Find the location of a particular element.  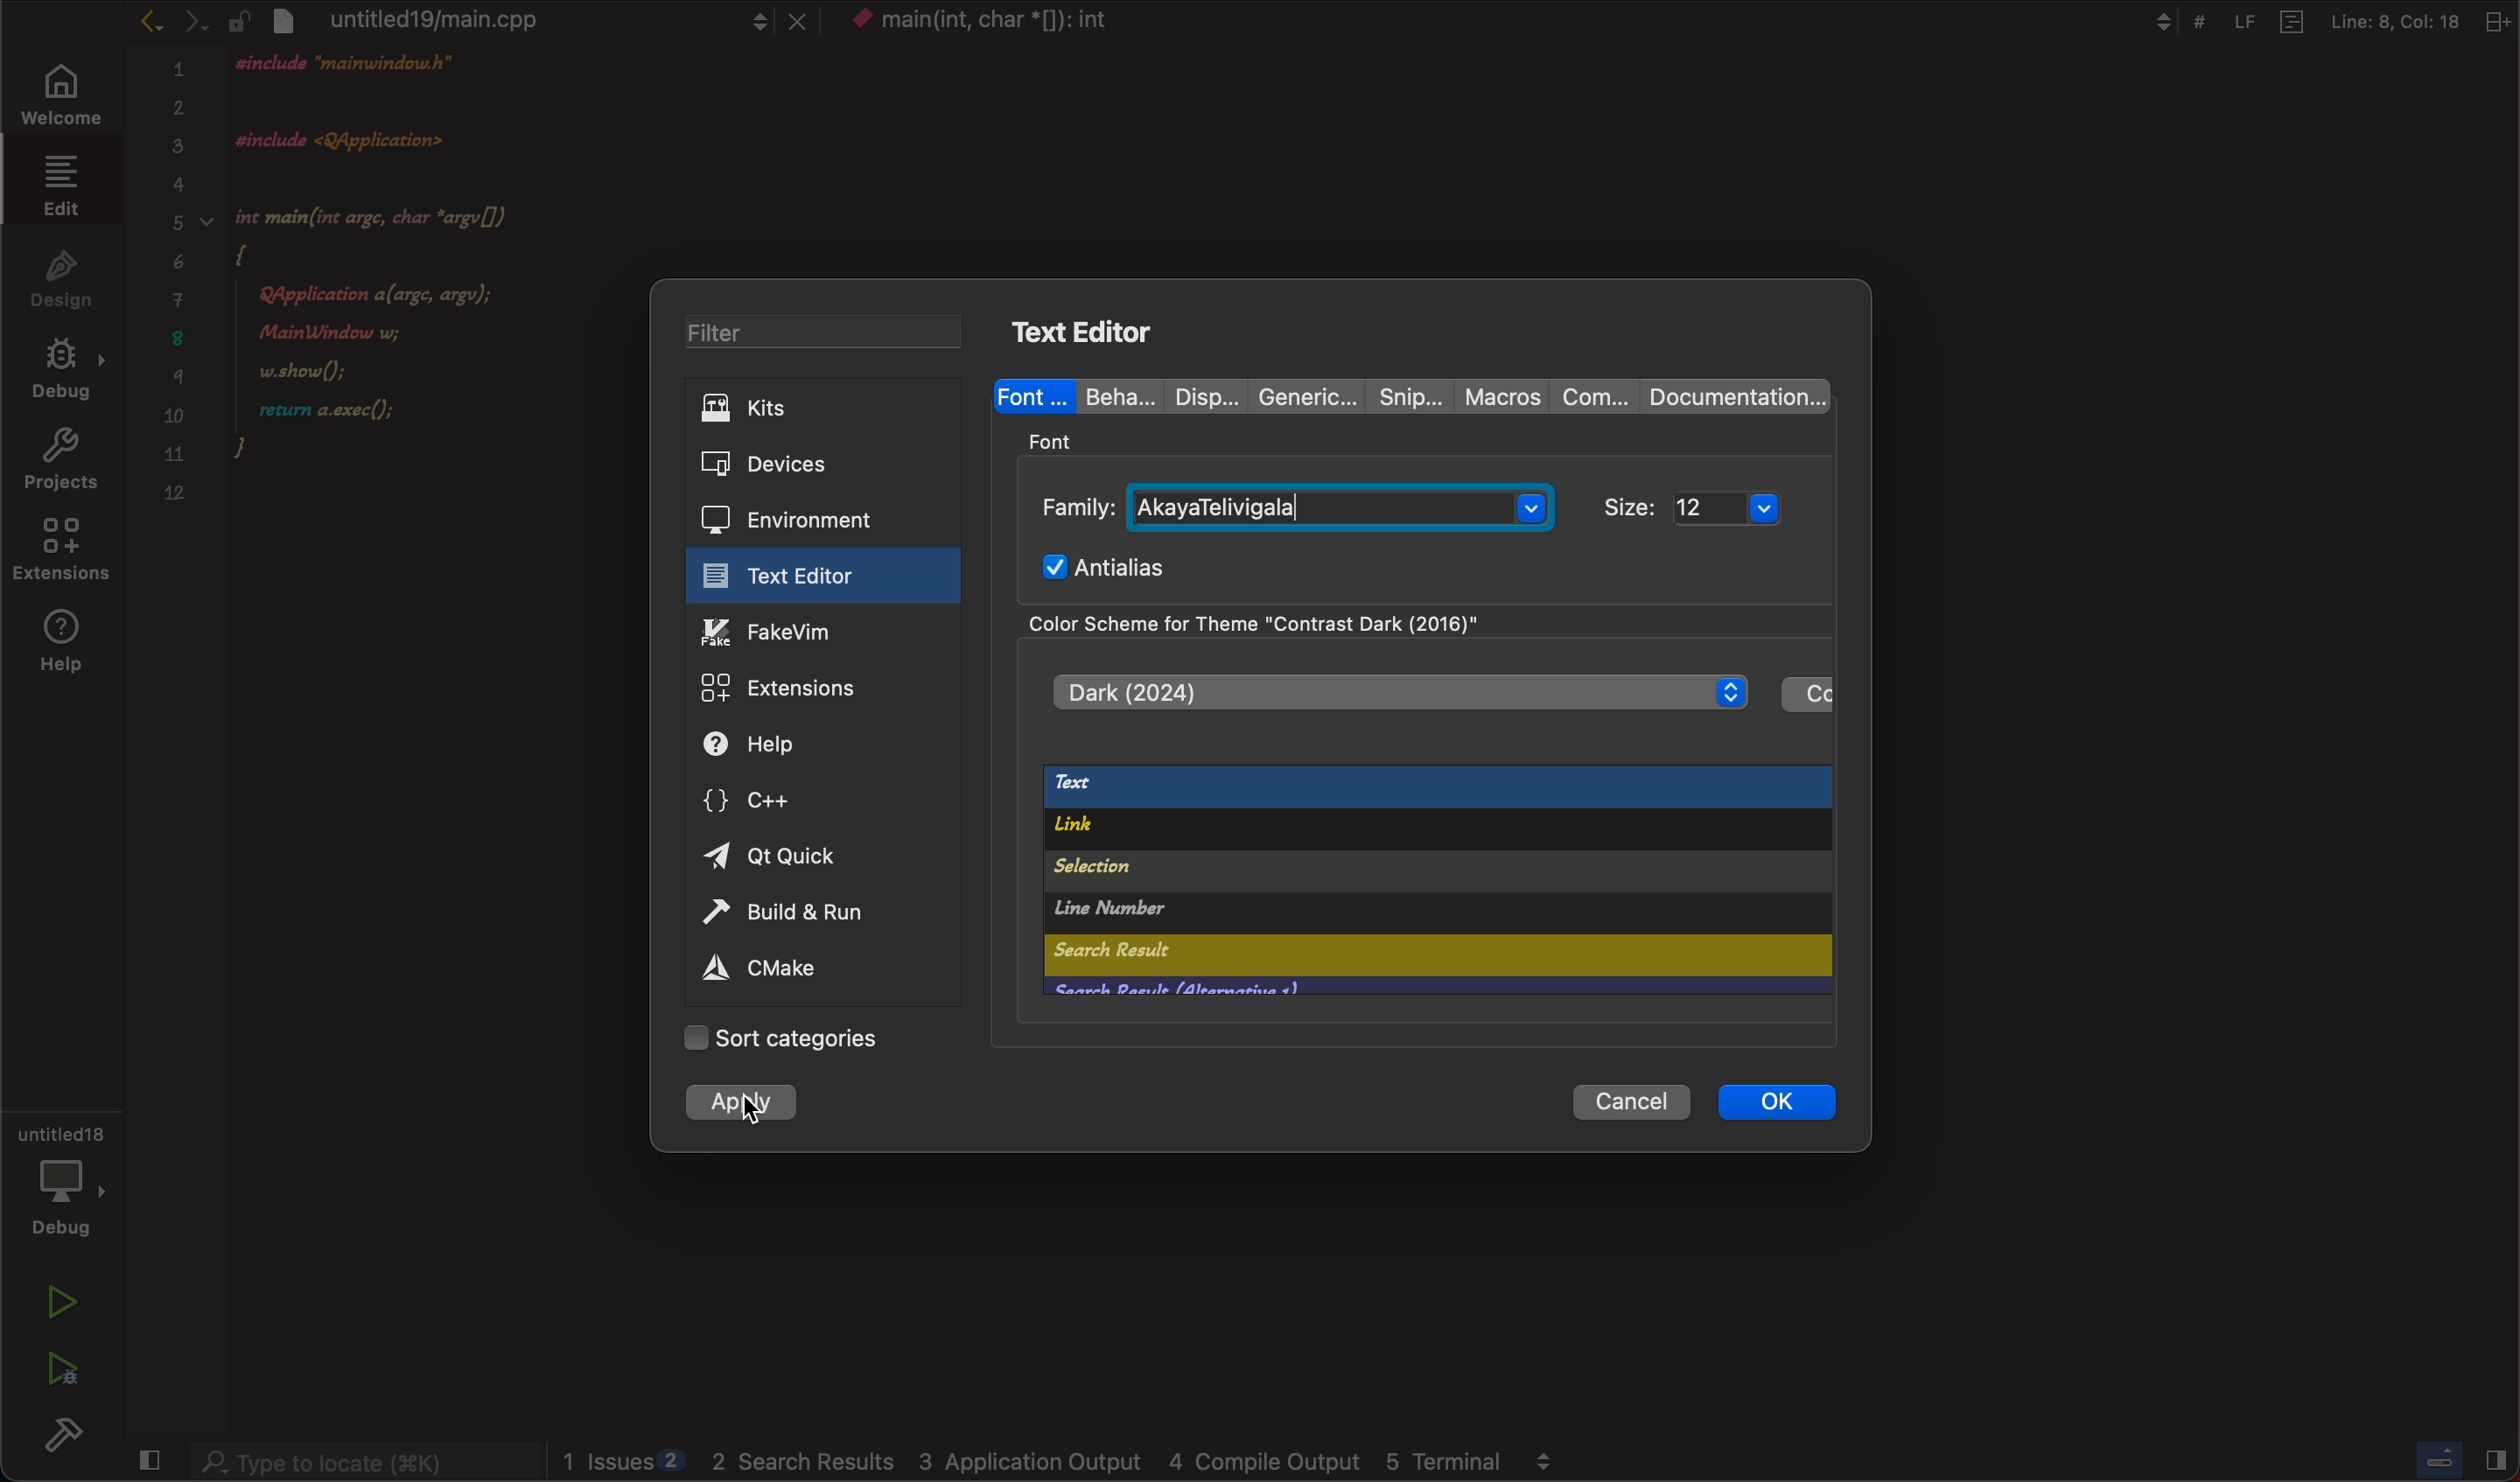

debug is located at coordinates (60, 374).